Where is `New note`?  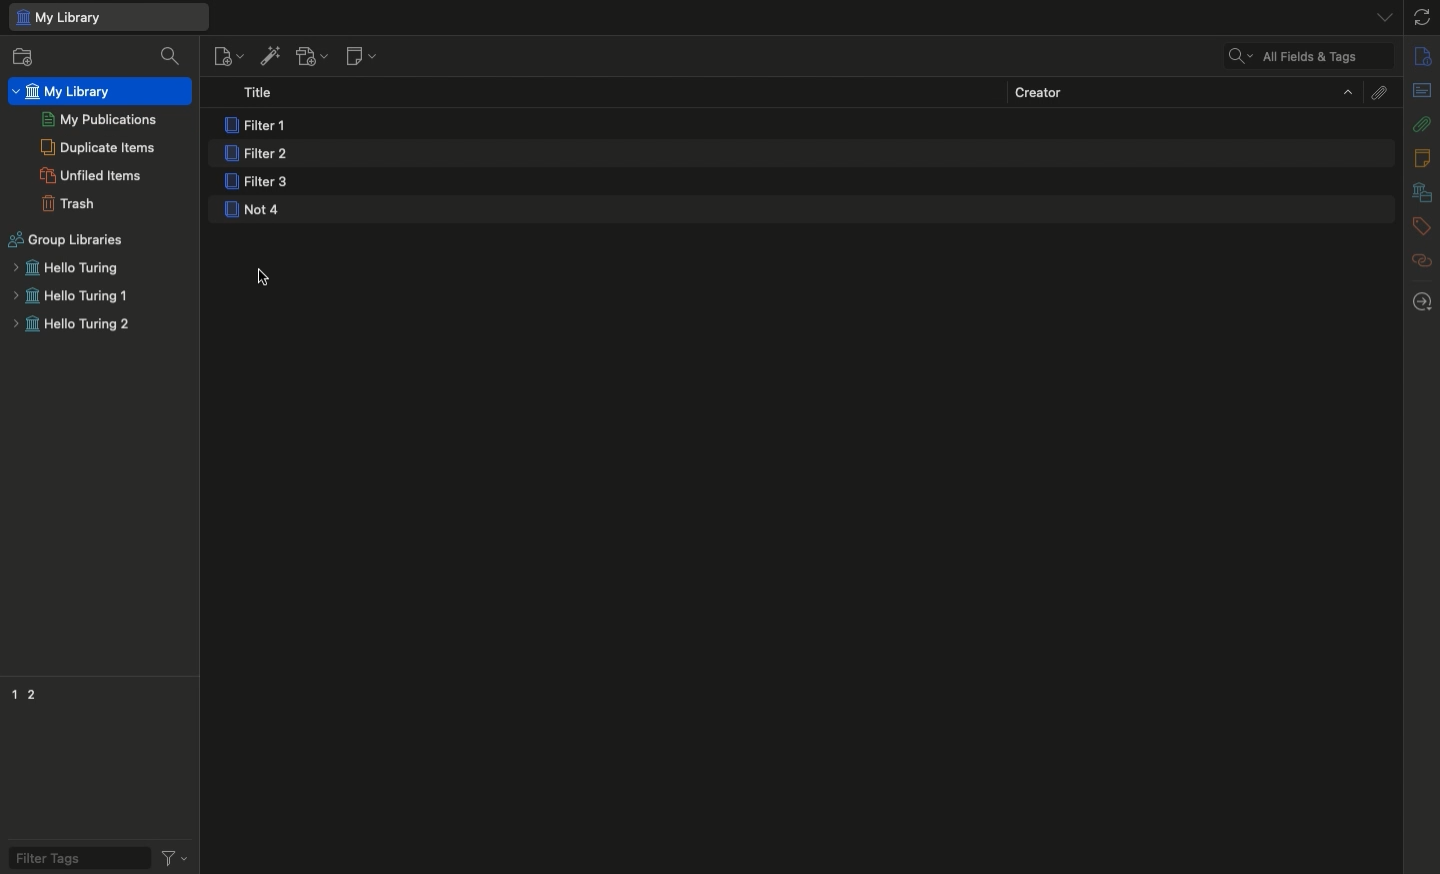
New note is located at coordinates (359, 57).